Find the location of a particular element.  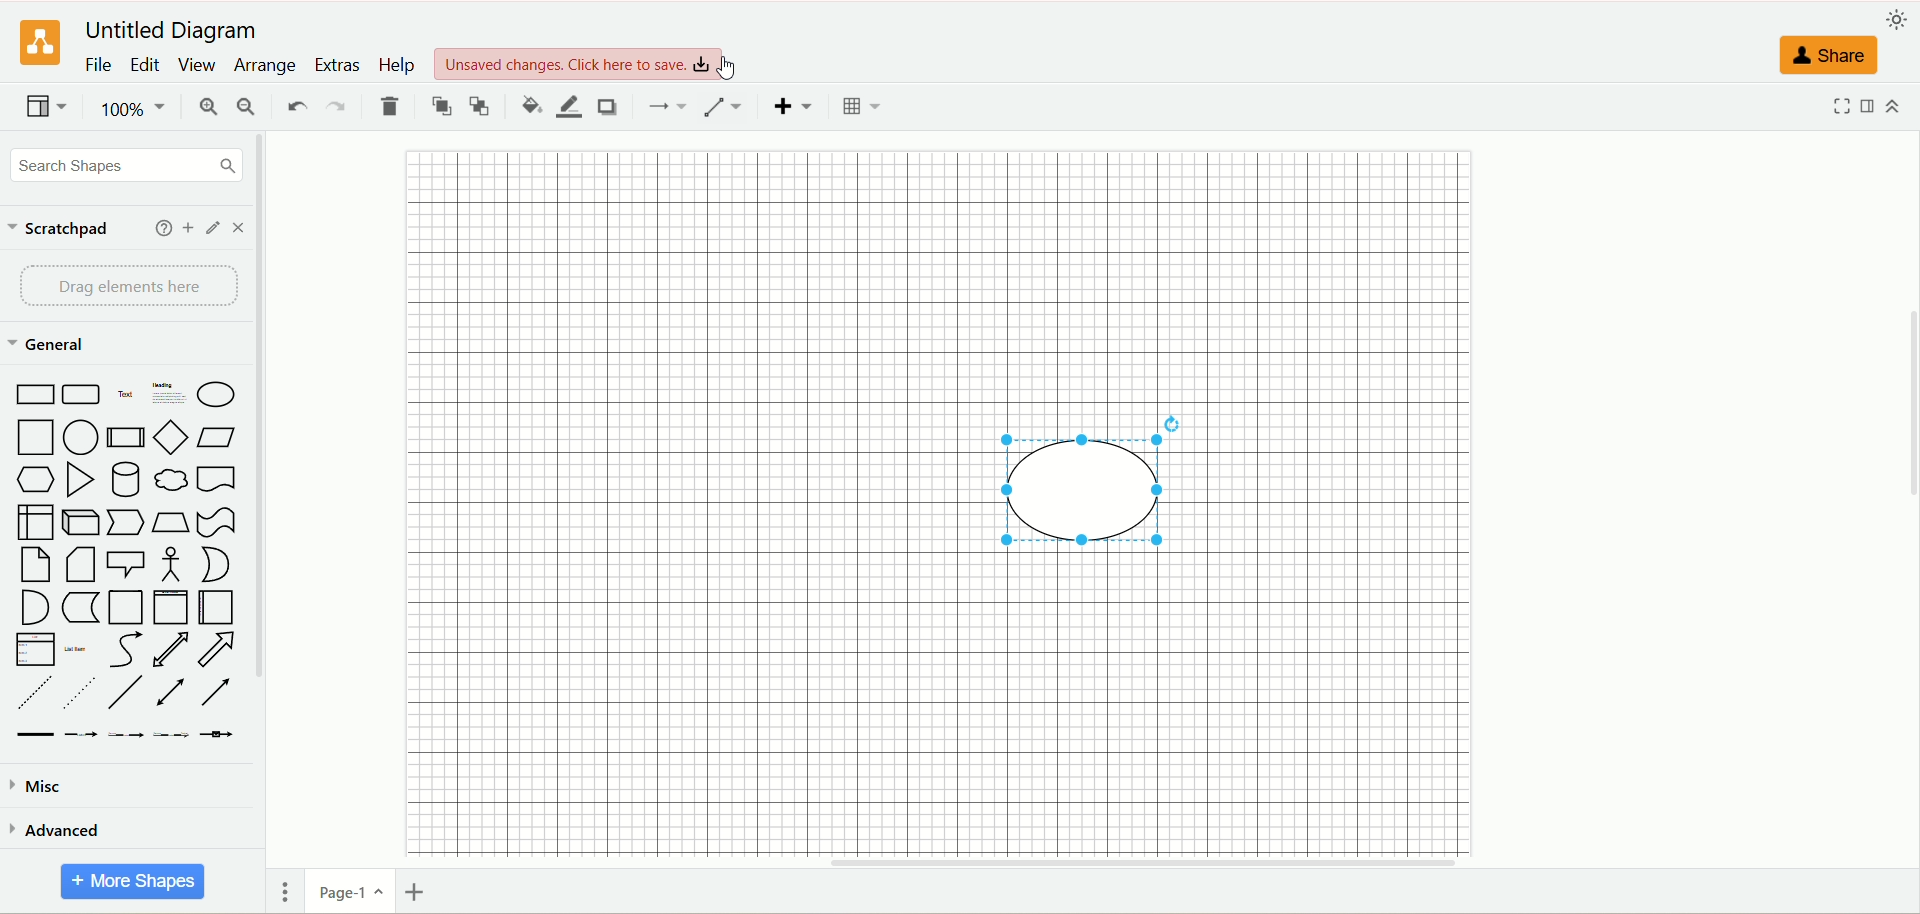

list items is located at coordinates (80, 651).